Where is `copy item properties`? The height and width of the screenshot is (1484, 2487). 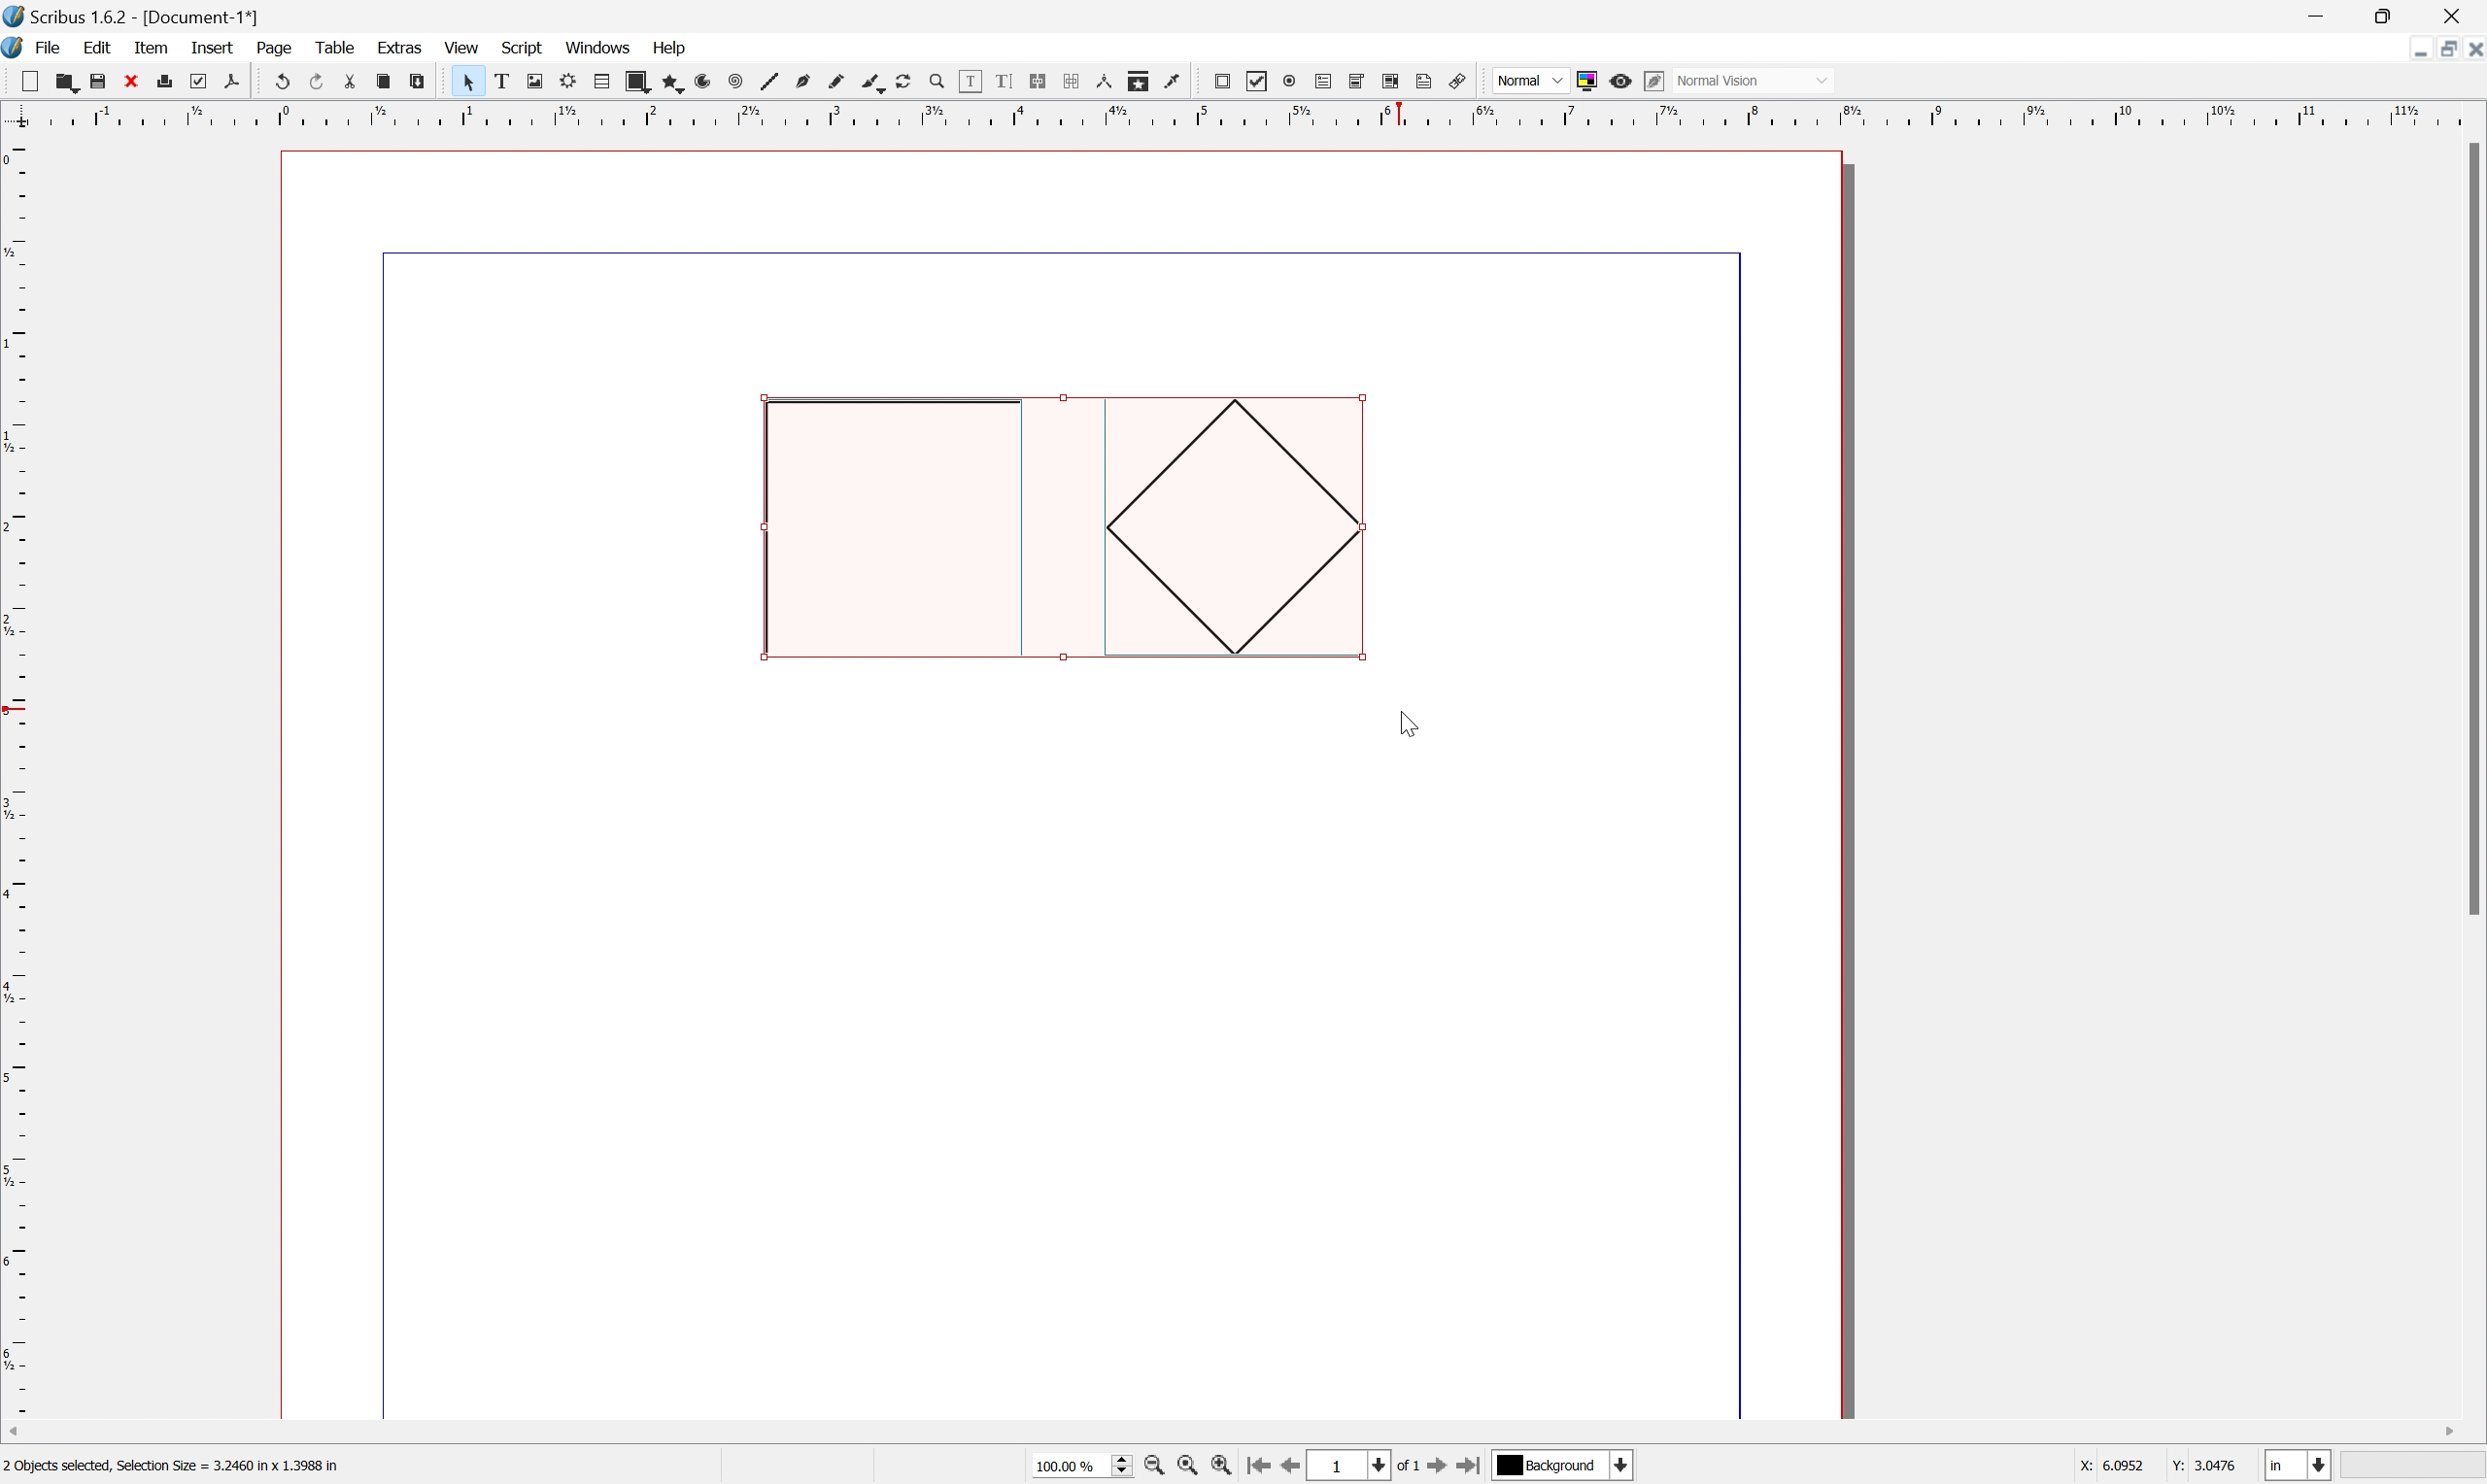
copy item properties is located at coordinates (1136, 78).